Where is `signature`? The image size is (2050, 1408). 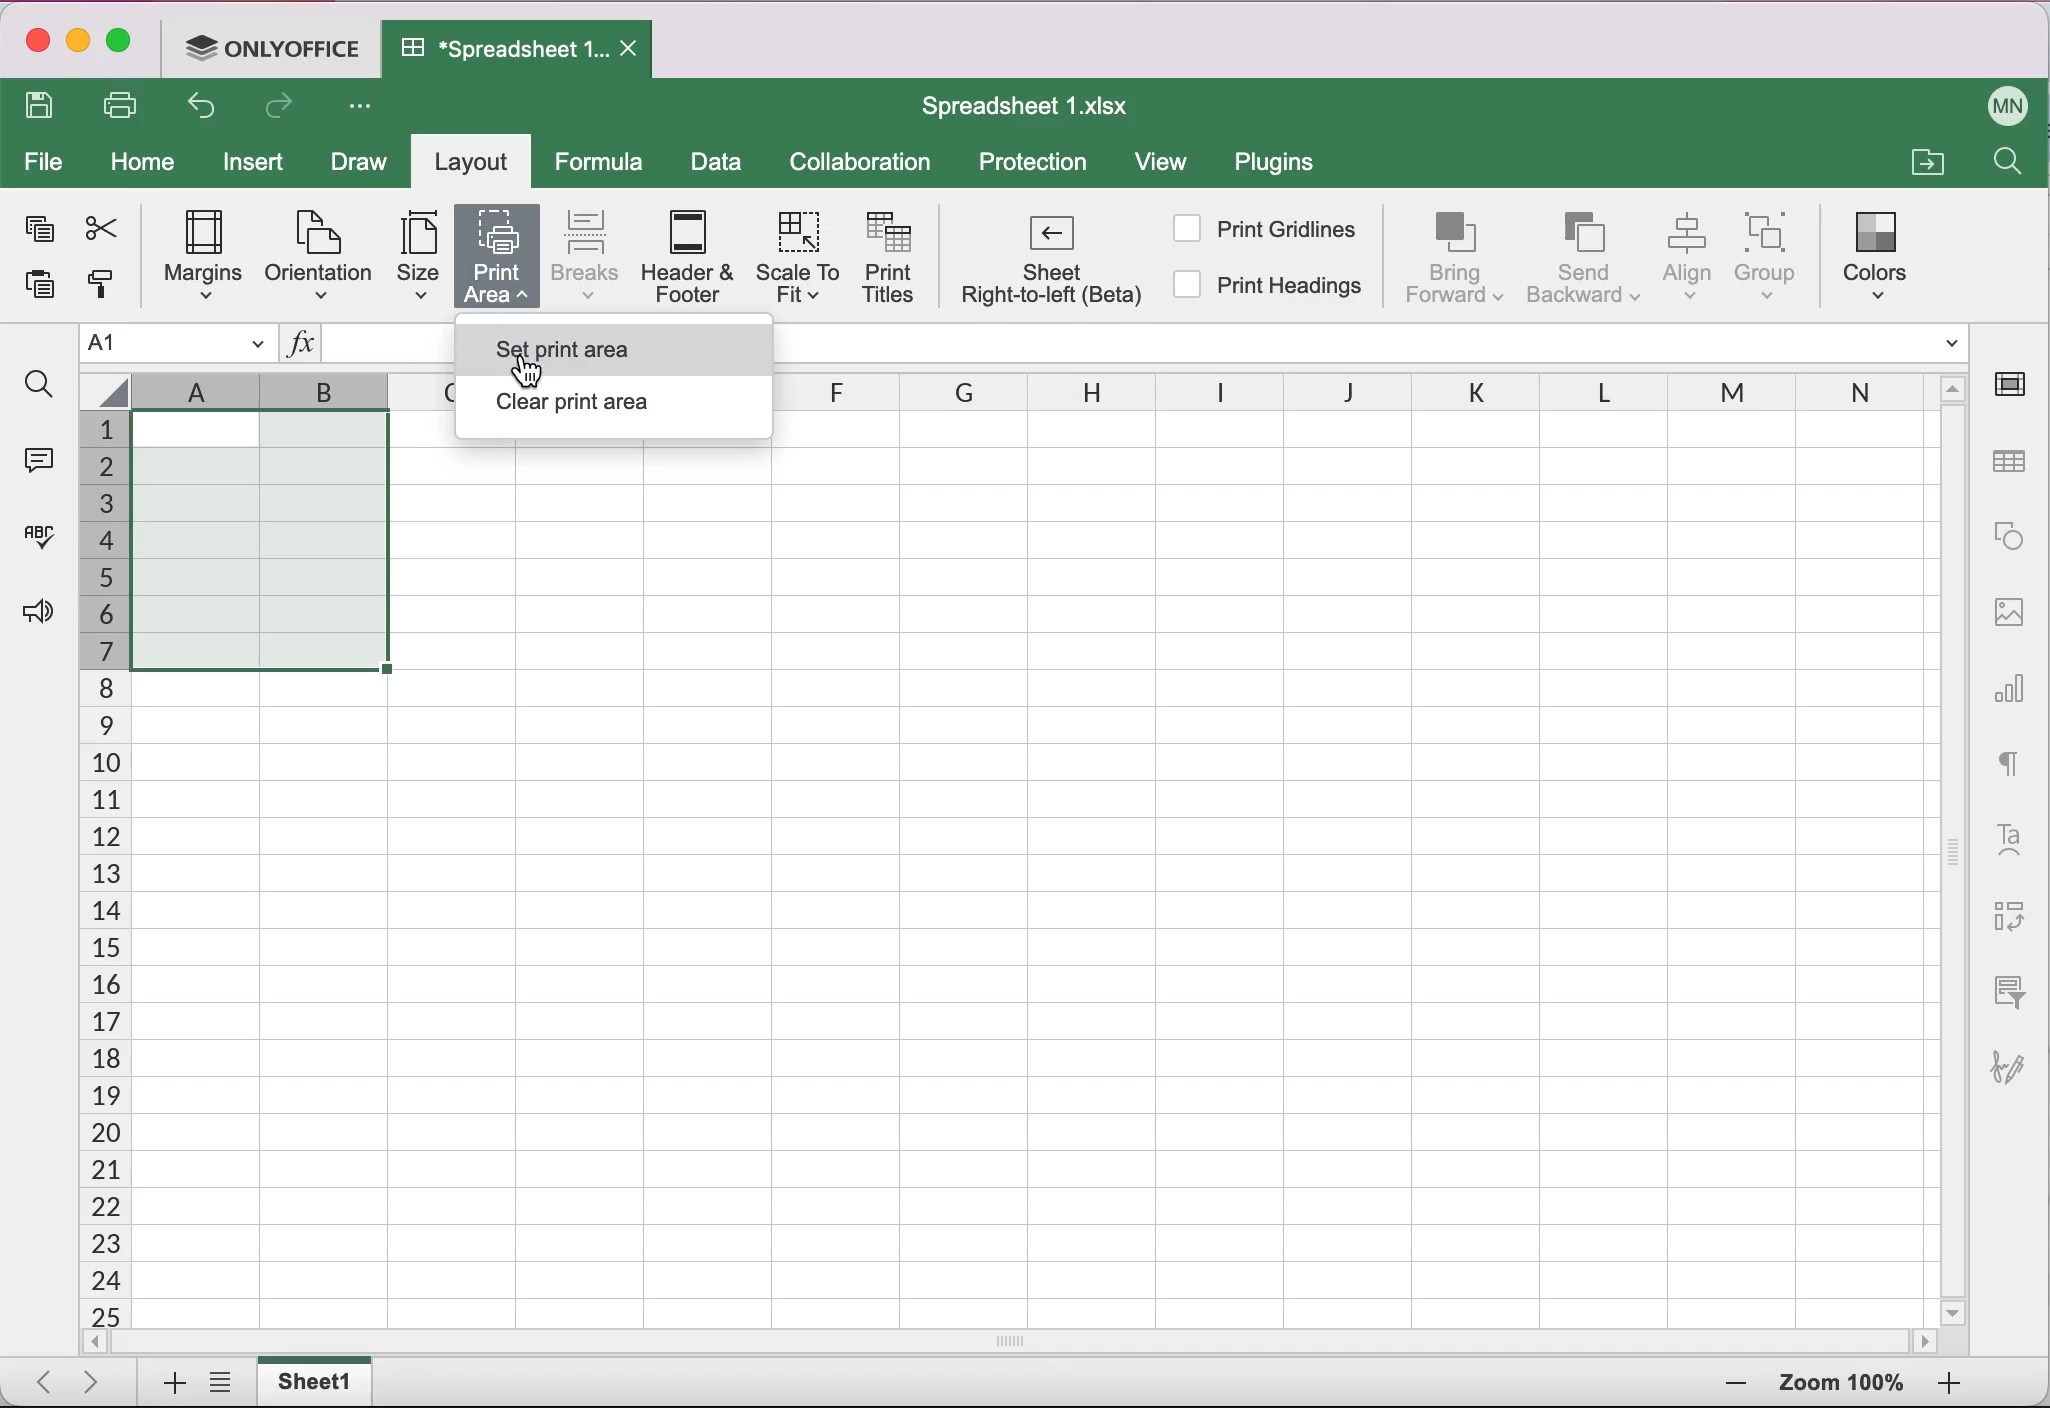
signature is located at coordinates (2017, 1057).